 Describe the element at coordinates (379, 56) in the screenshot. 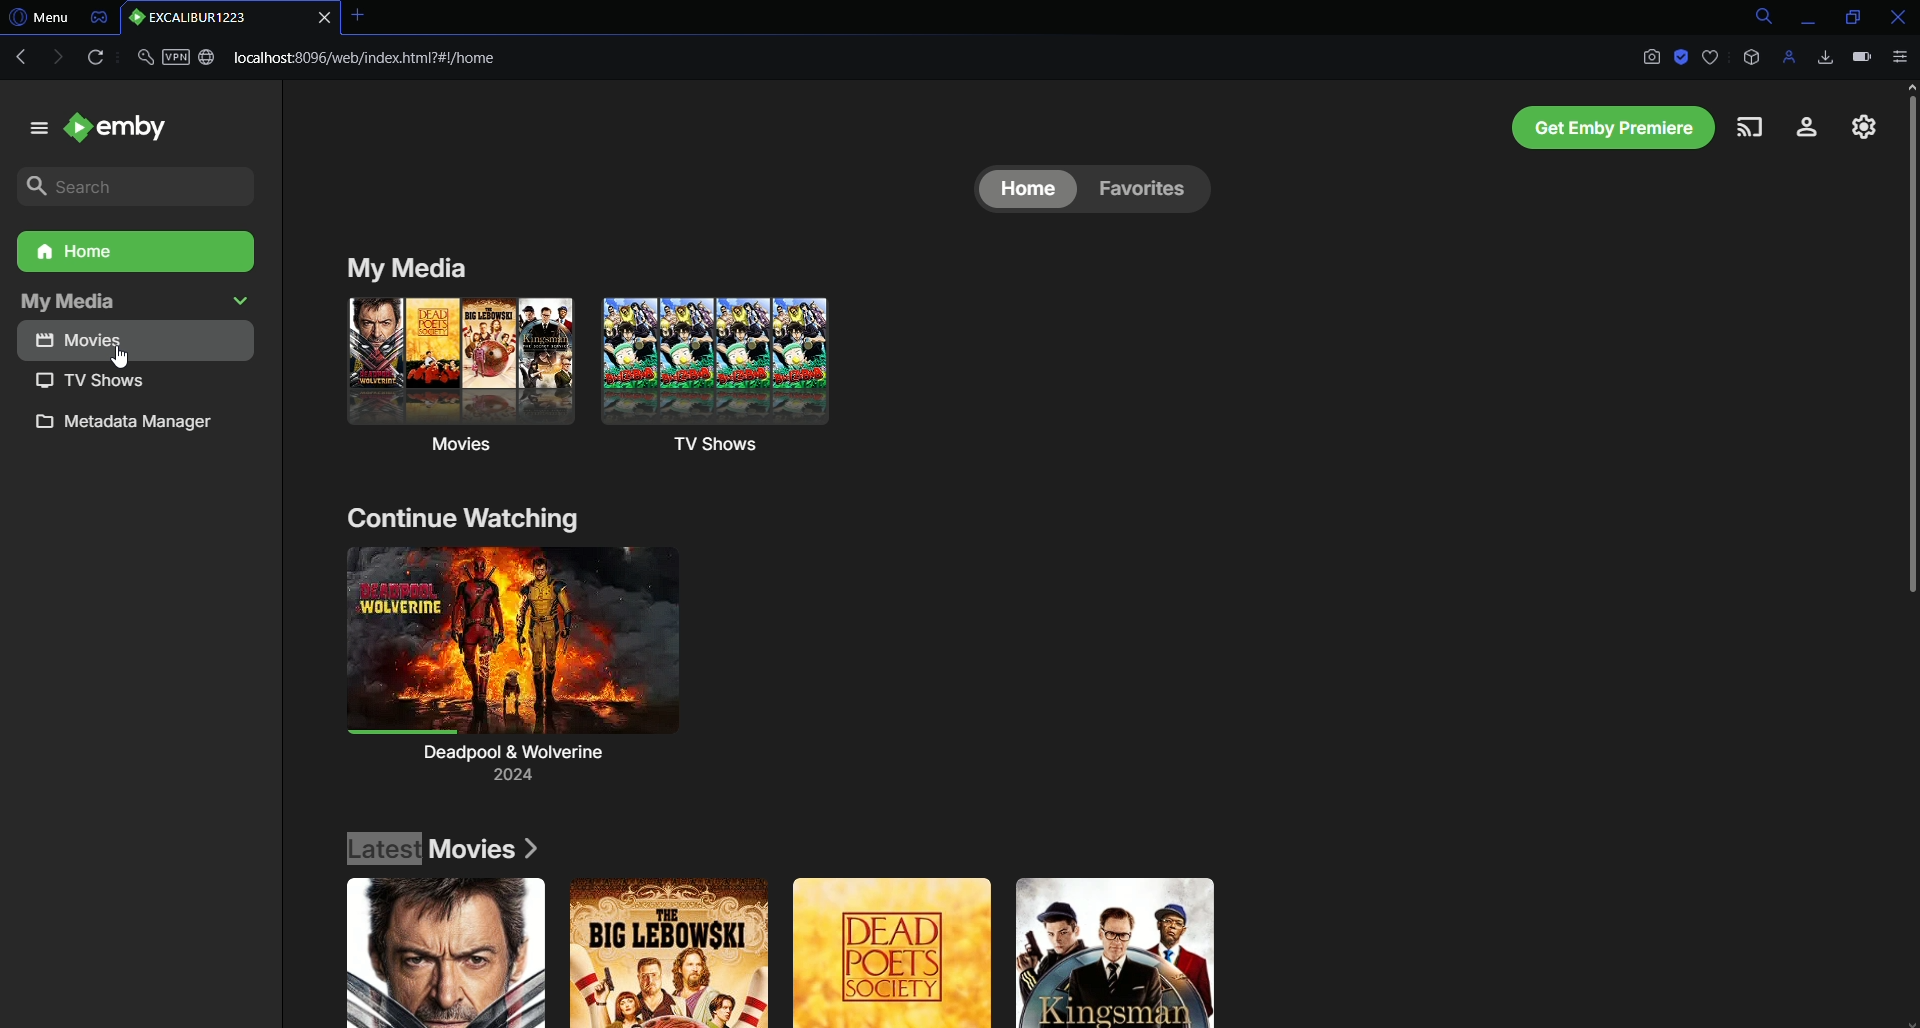

I see `Link` at that location.